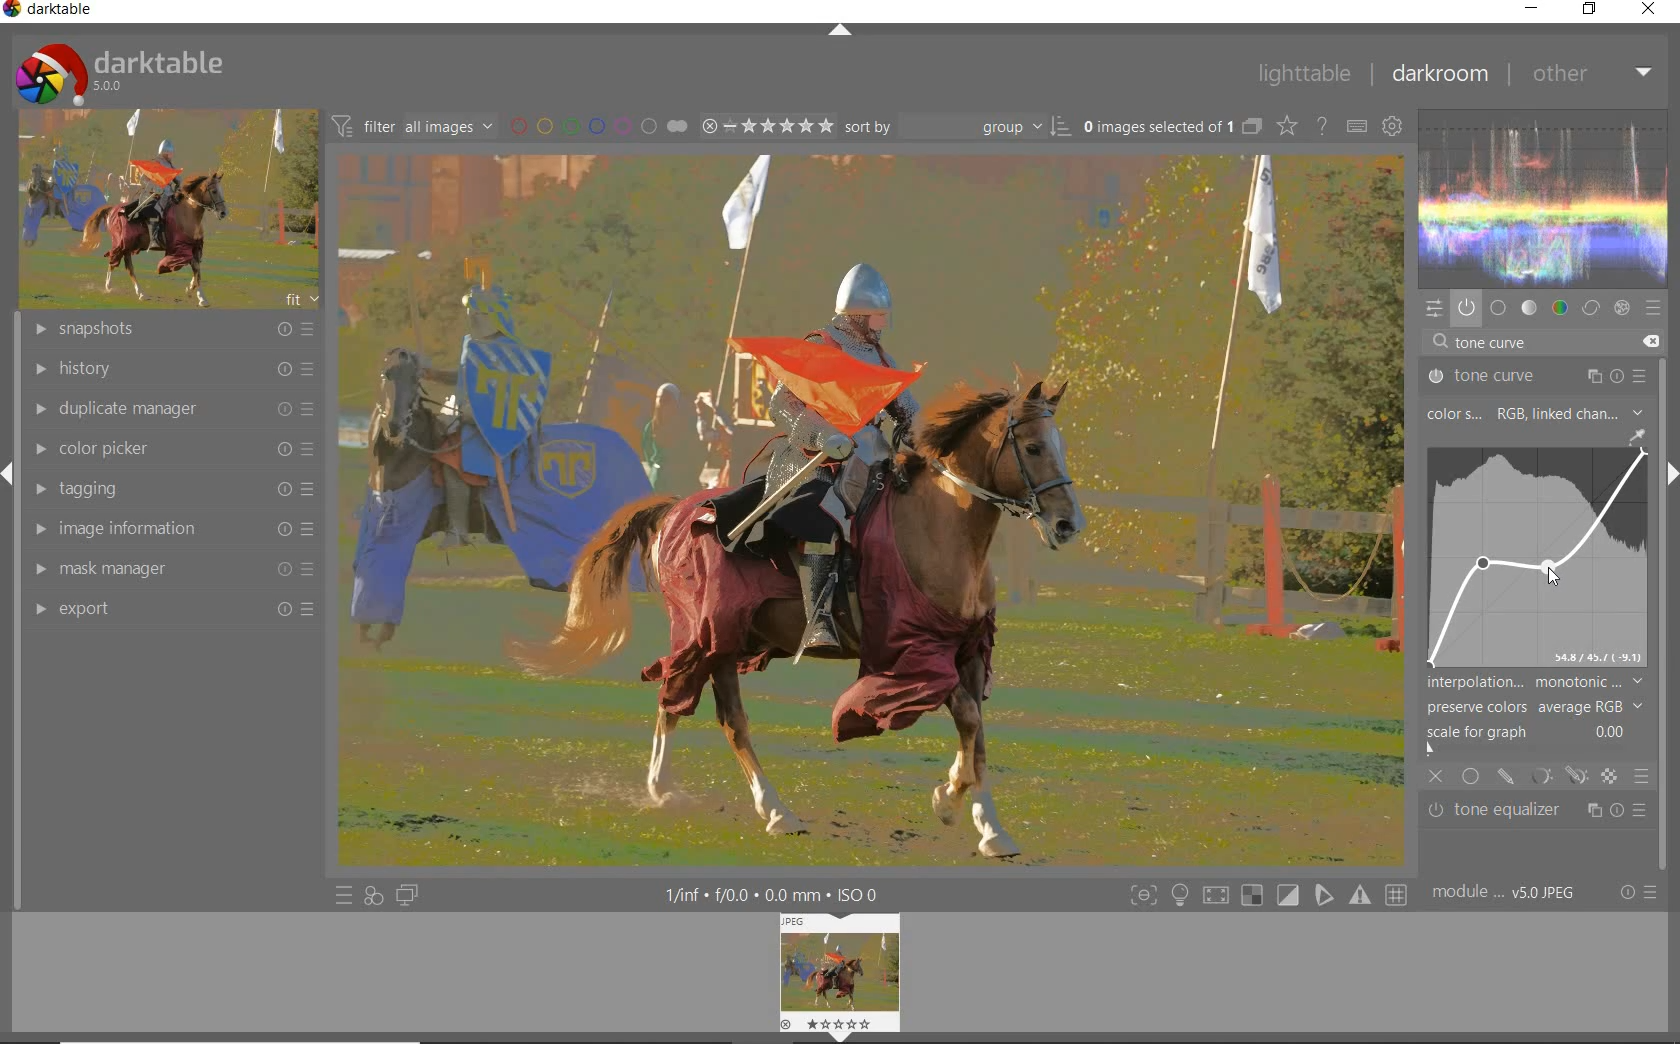 This screenshot has width=1680, height=1044. I want to click on toggle modes, so click(1264, 895).